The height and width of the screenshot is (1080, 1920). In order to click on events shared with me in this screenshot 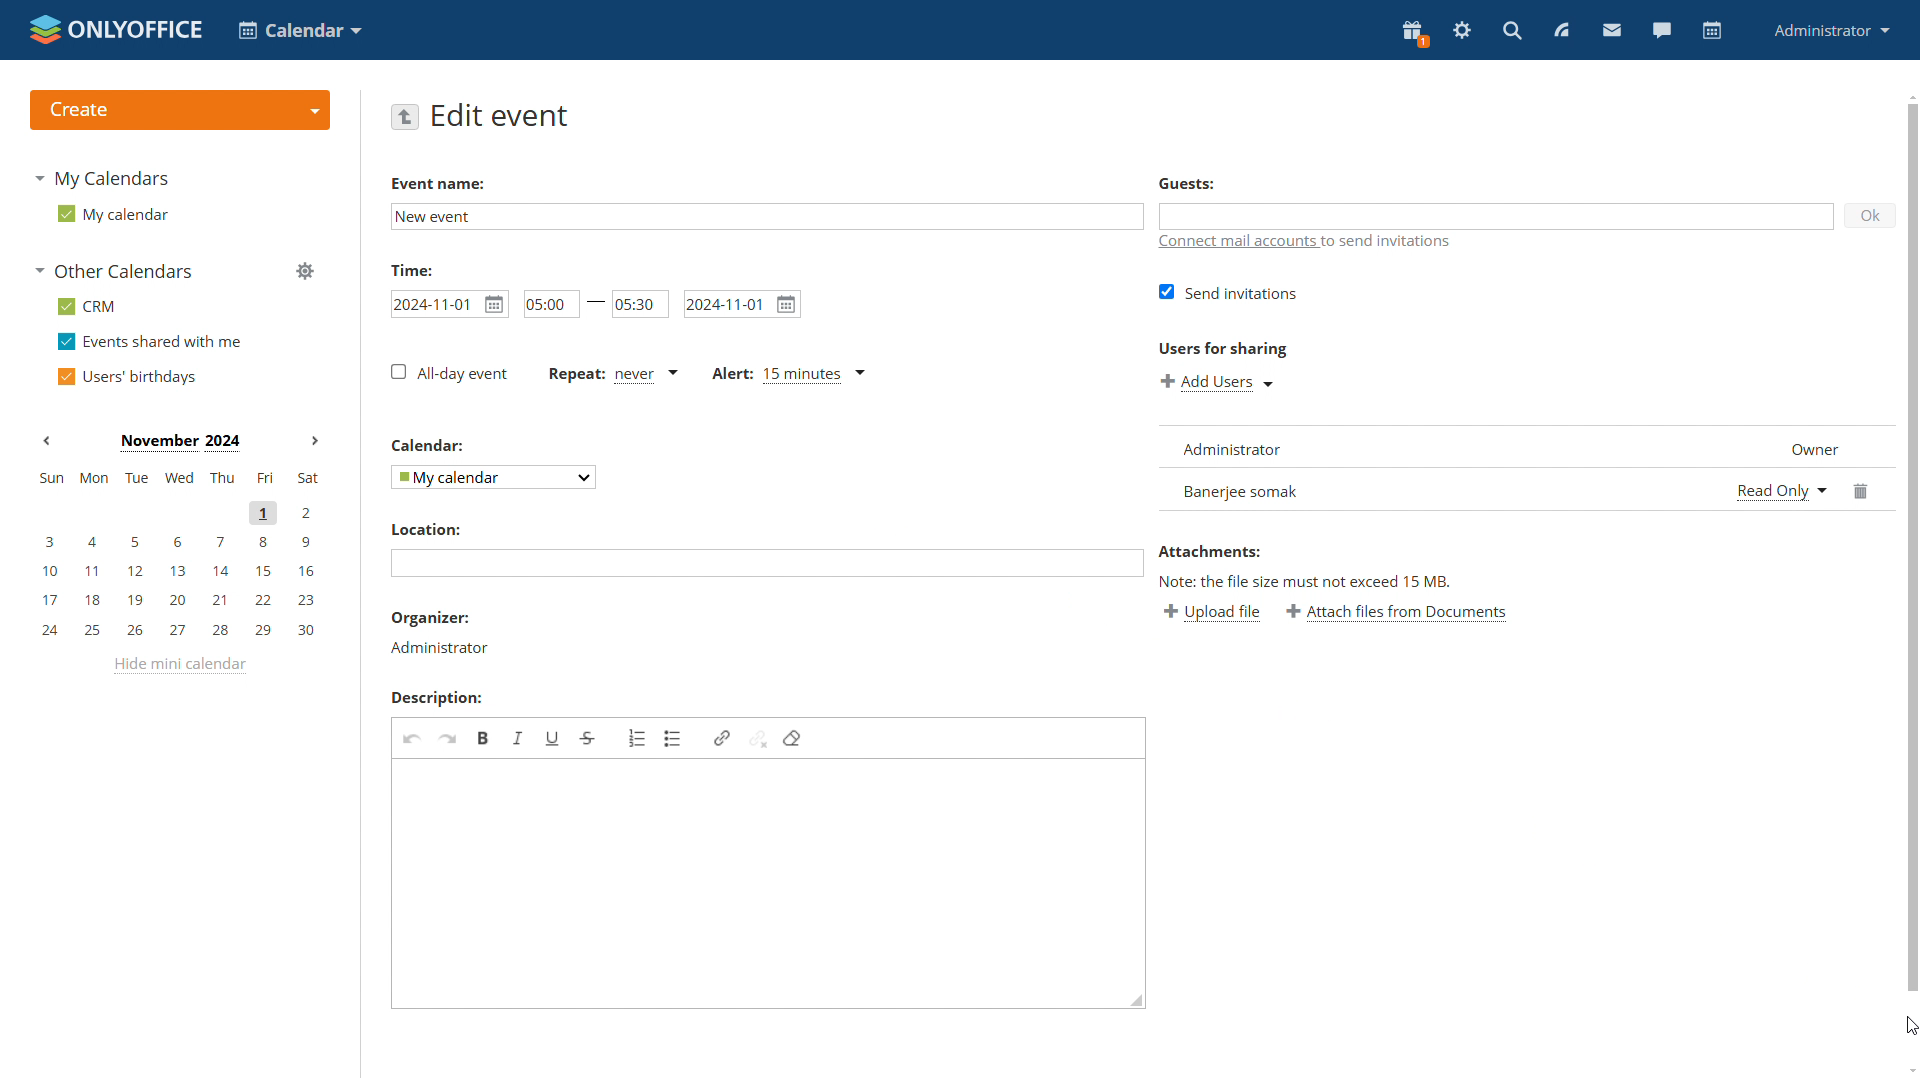, I will do `click(150, 343)`.